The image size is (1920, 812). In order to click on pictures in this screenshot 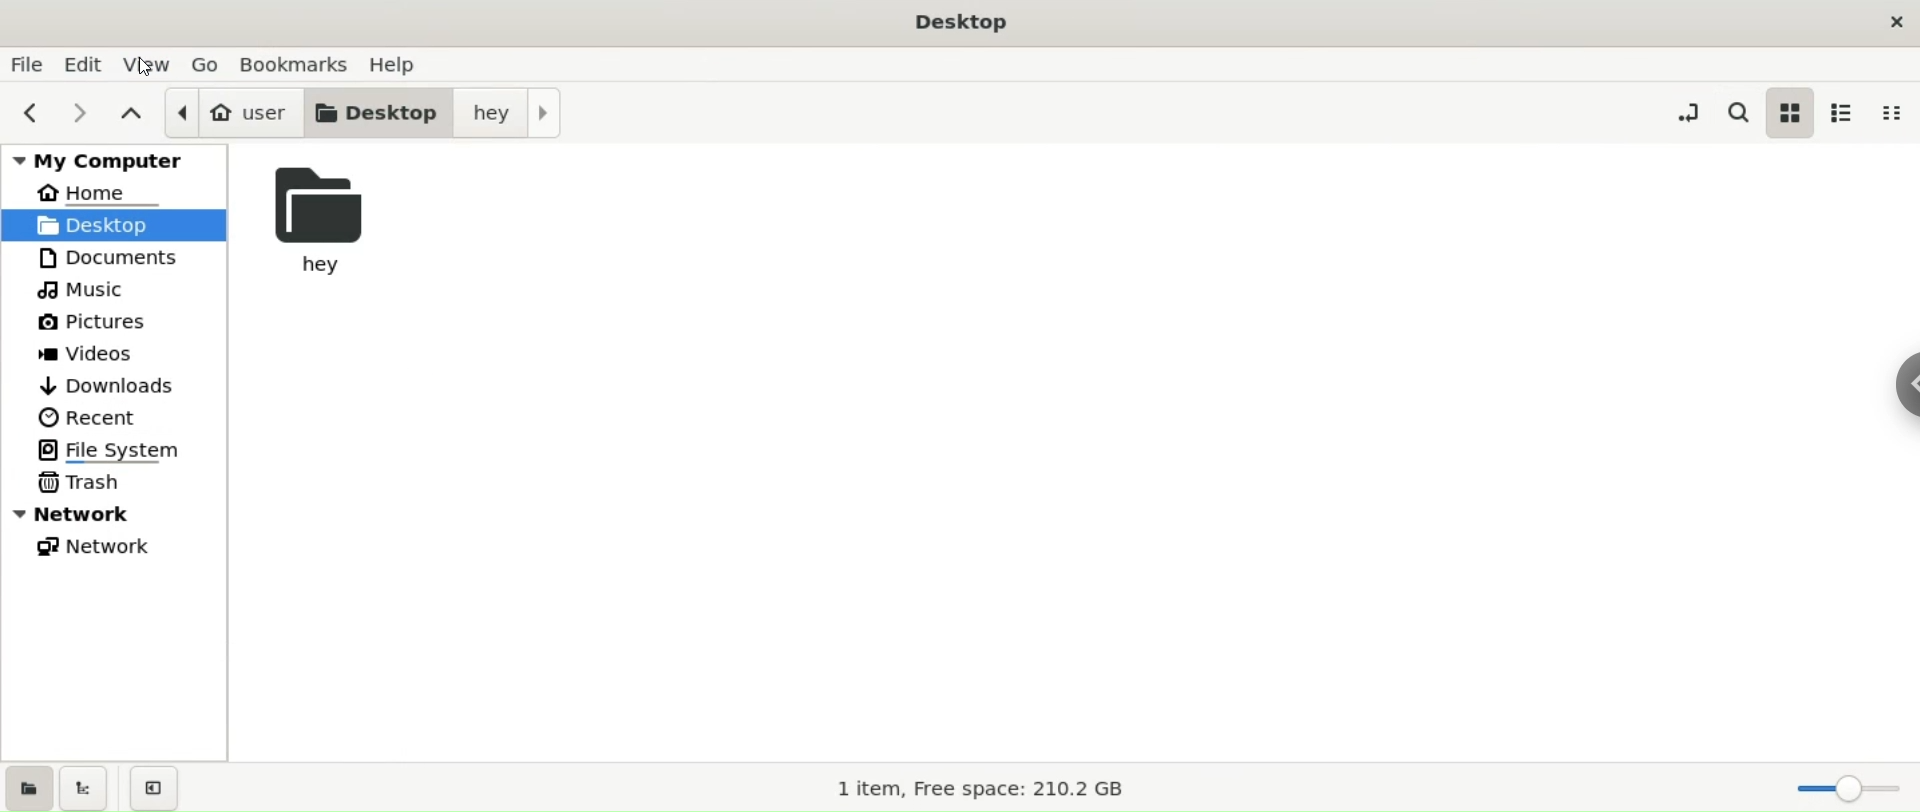, I will do `click(126, 319)`.